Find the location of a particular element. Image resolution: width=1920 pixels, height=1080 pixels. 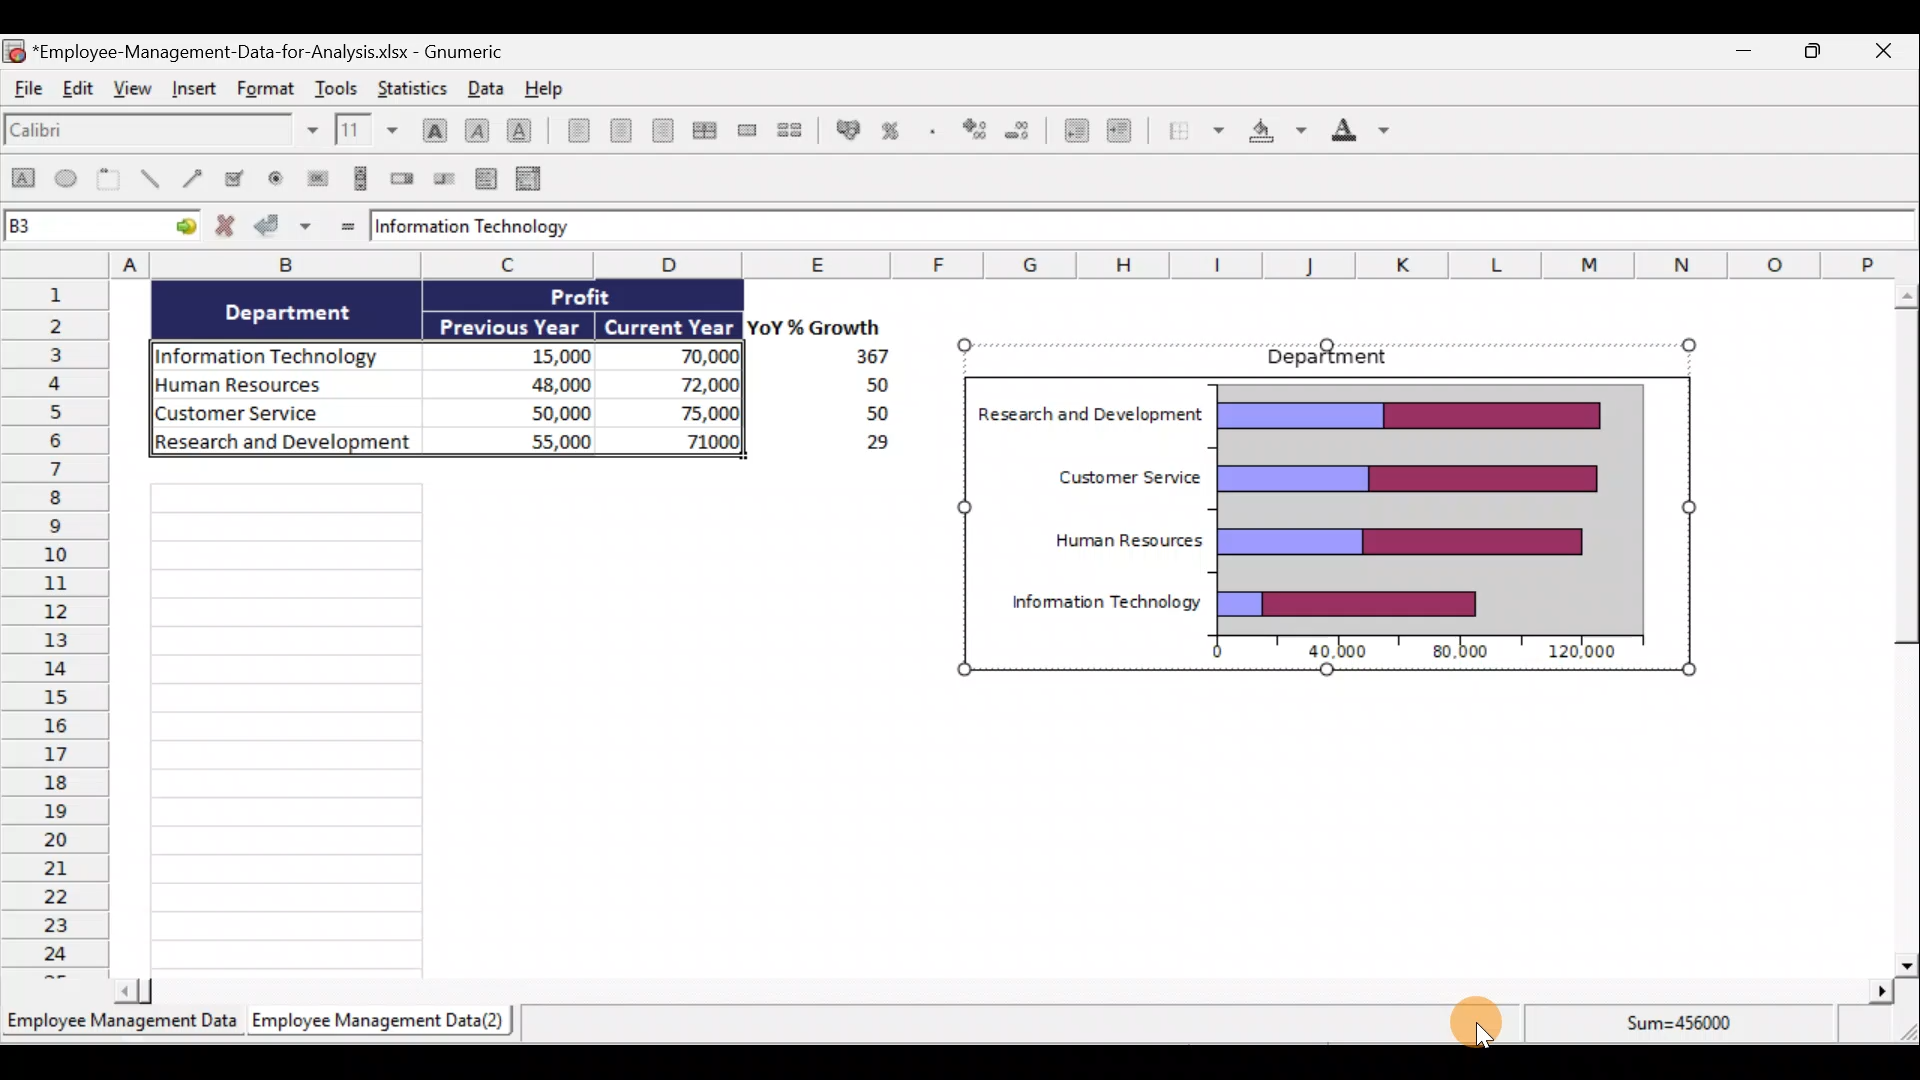

Format the selection as percentage is located at coordinates (895, 127).